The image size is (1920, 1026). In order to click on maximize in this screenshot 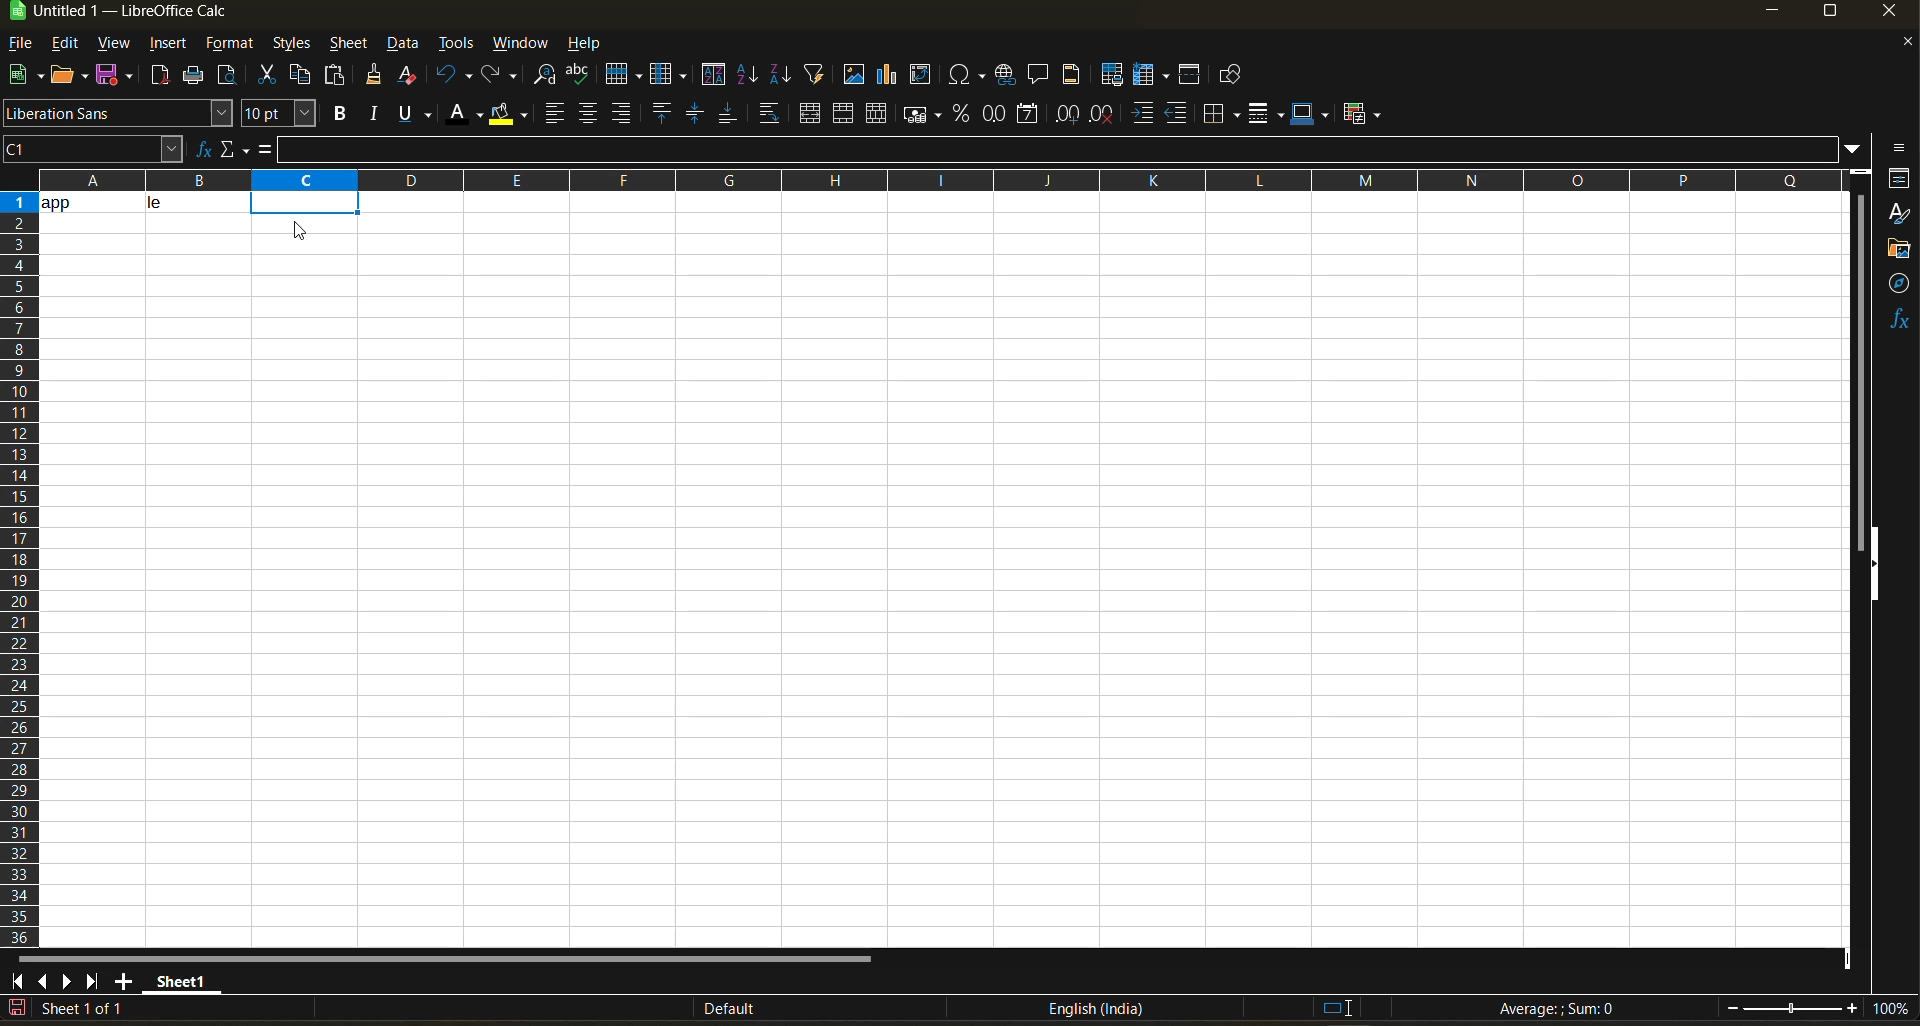, I will do `click(1829, 15)`.